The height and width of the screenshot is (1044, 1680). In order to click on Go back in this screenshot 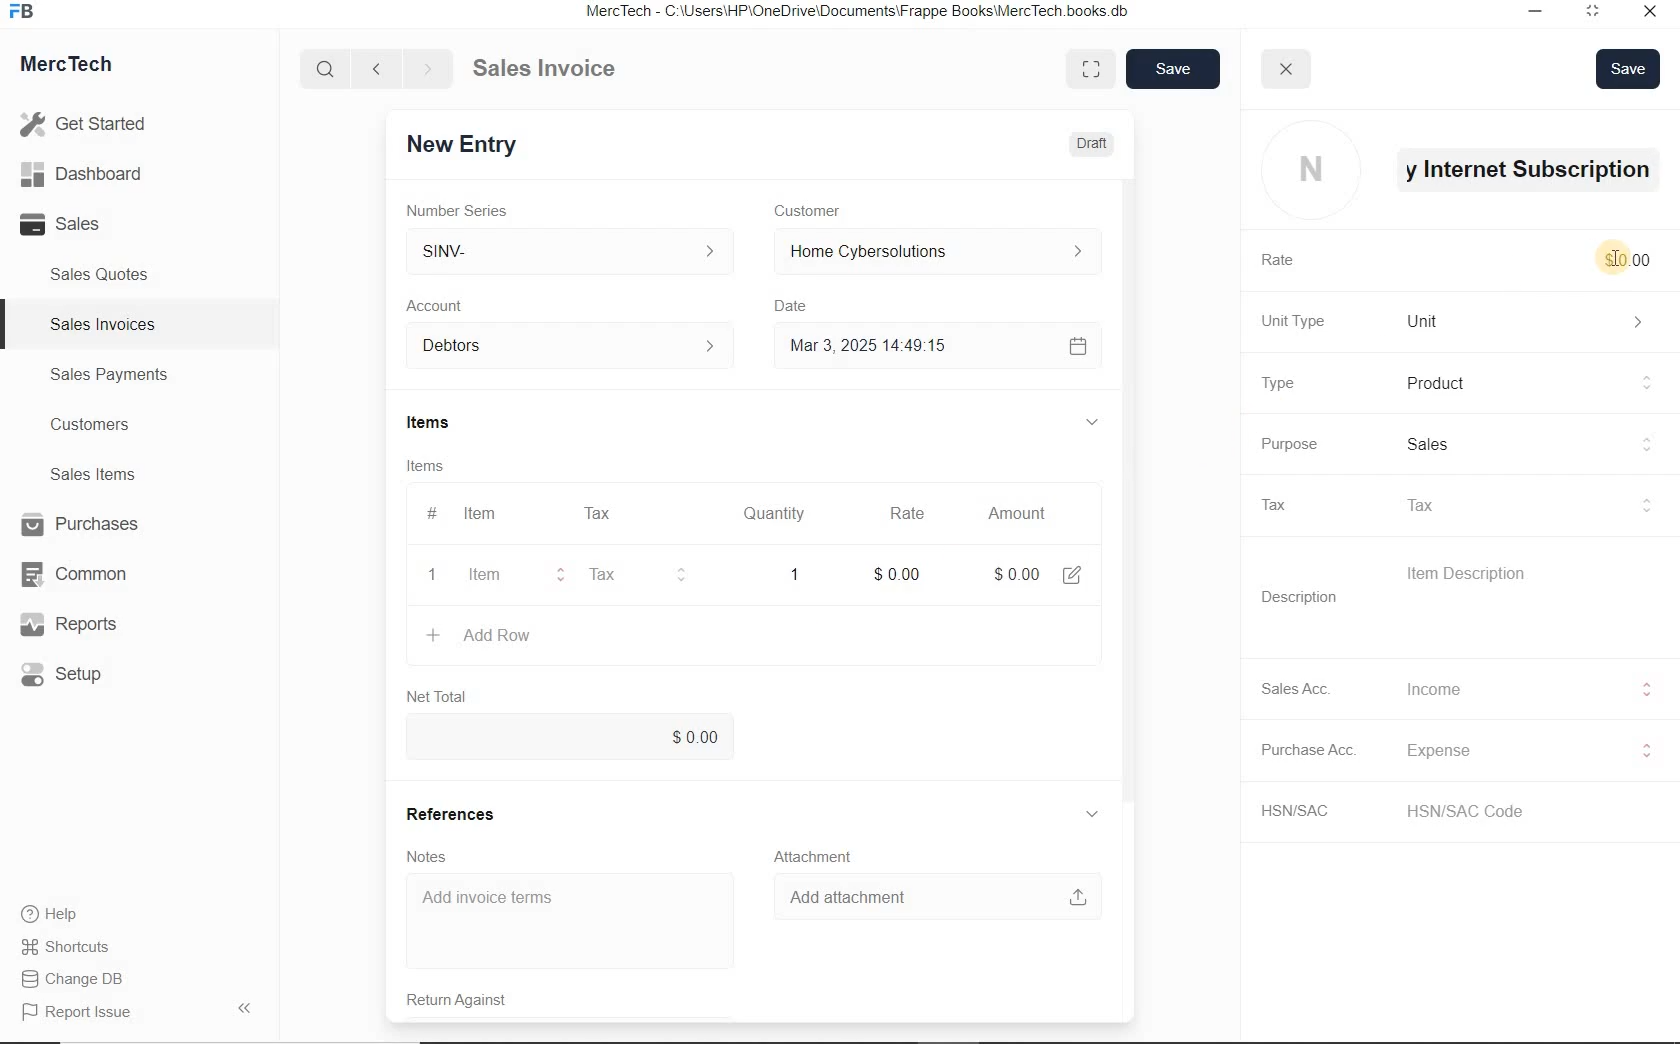, I will do `click(379, 69)`.